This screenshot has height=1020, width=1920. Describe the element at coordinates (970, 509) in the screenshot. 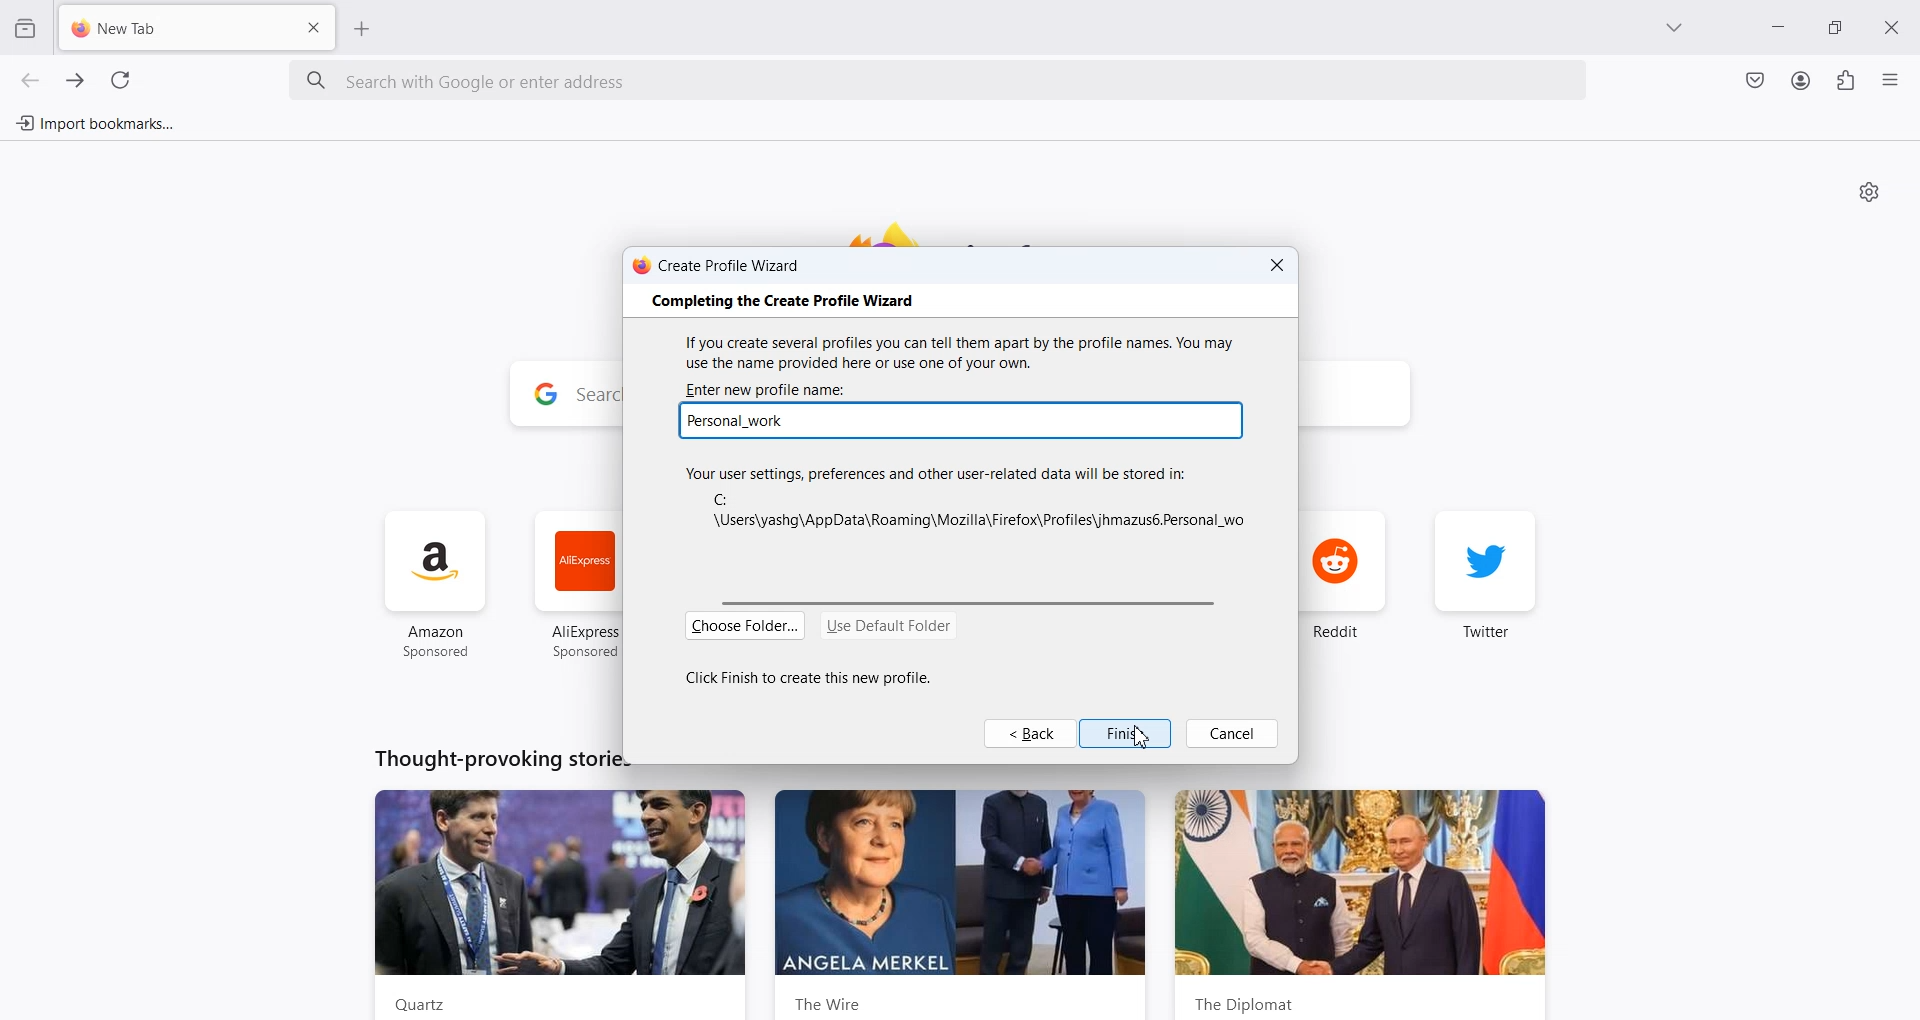

I see `C:\Users\yashg\AppData\Roaming\Mozilla\Firefox\Profiles\jhmazus6.Default
User` at that location.